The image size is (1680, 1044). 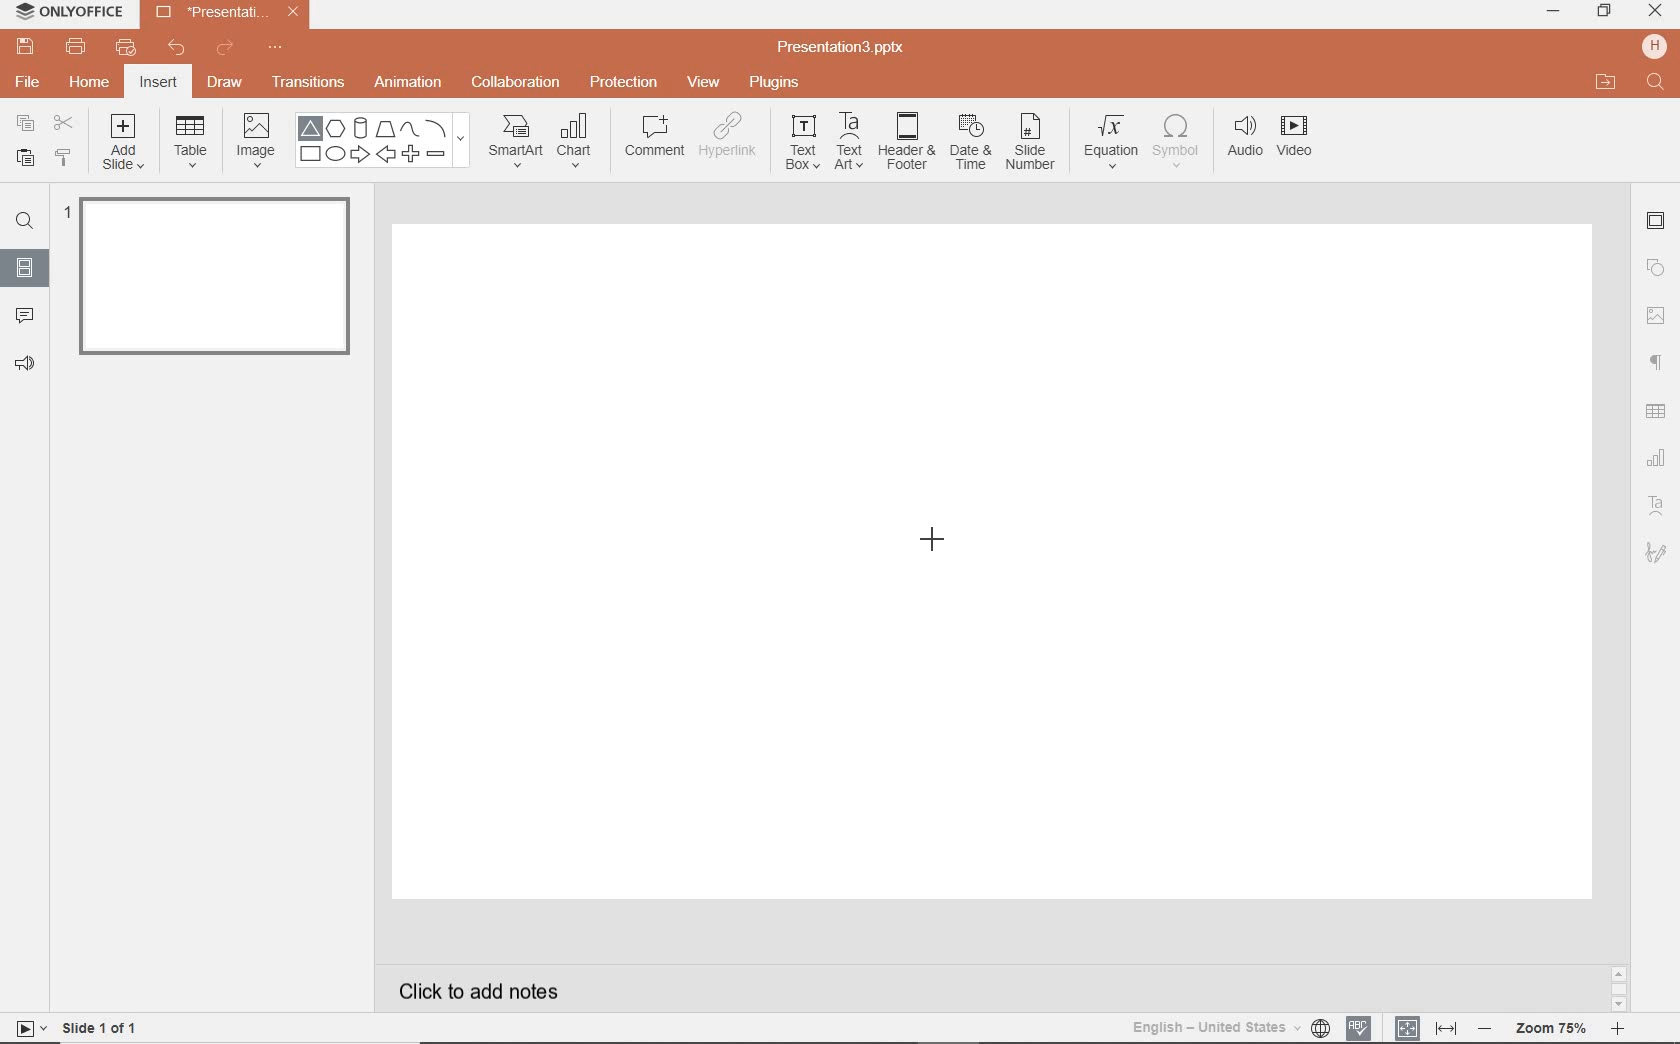 What do you see at coordinates (28, 363) in the screenshot?
I see `FEEDBACK & SUPPORT` at bounding box center [28, 363].